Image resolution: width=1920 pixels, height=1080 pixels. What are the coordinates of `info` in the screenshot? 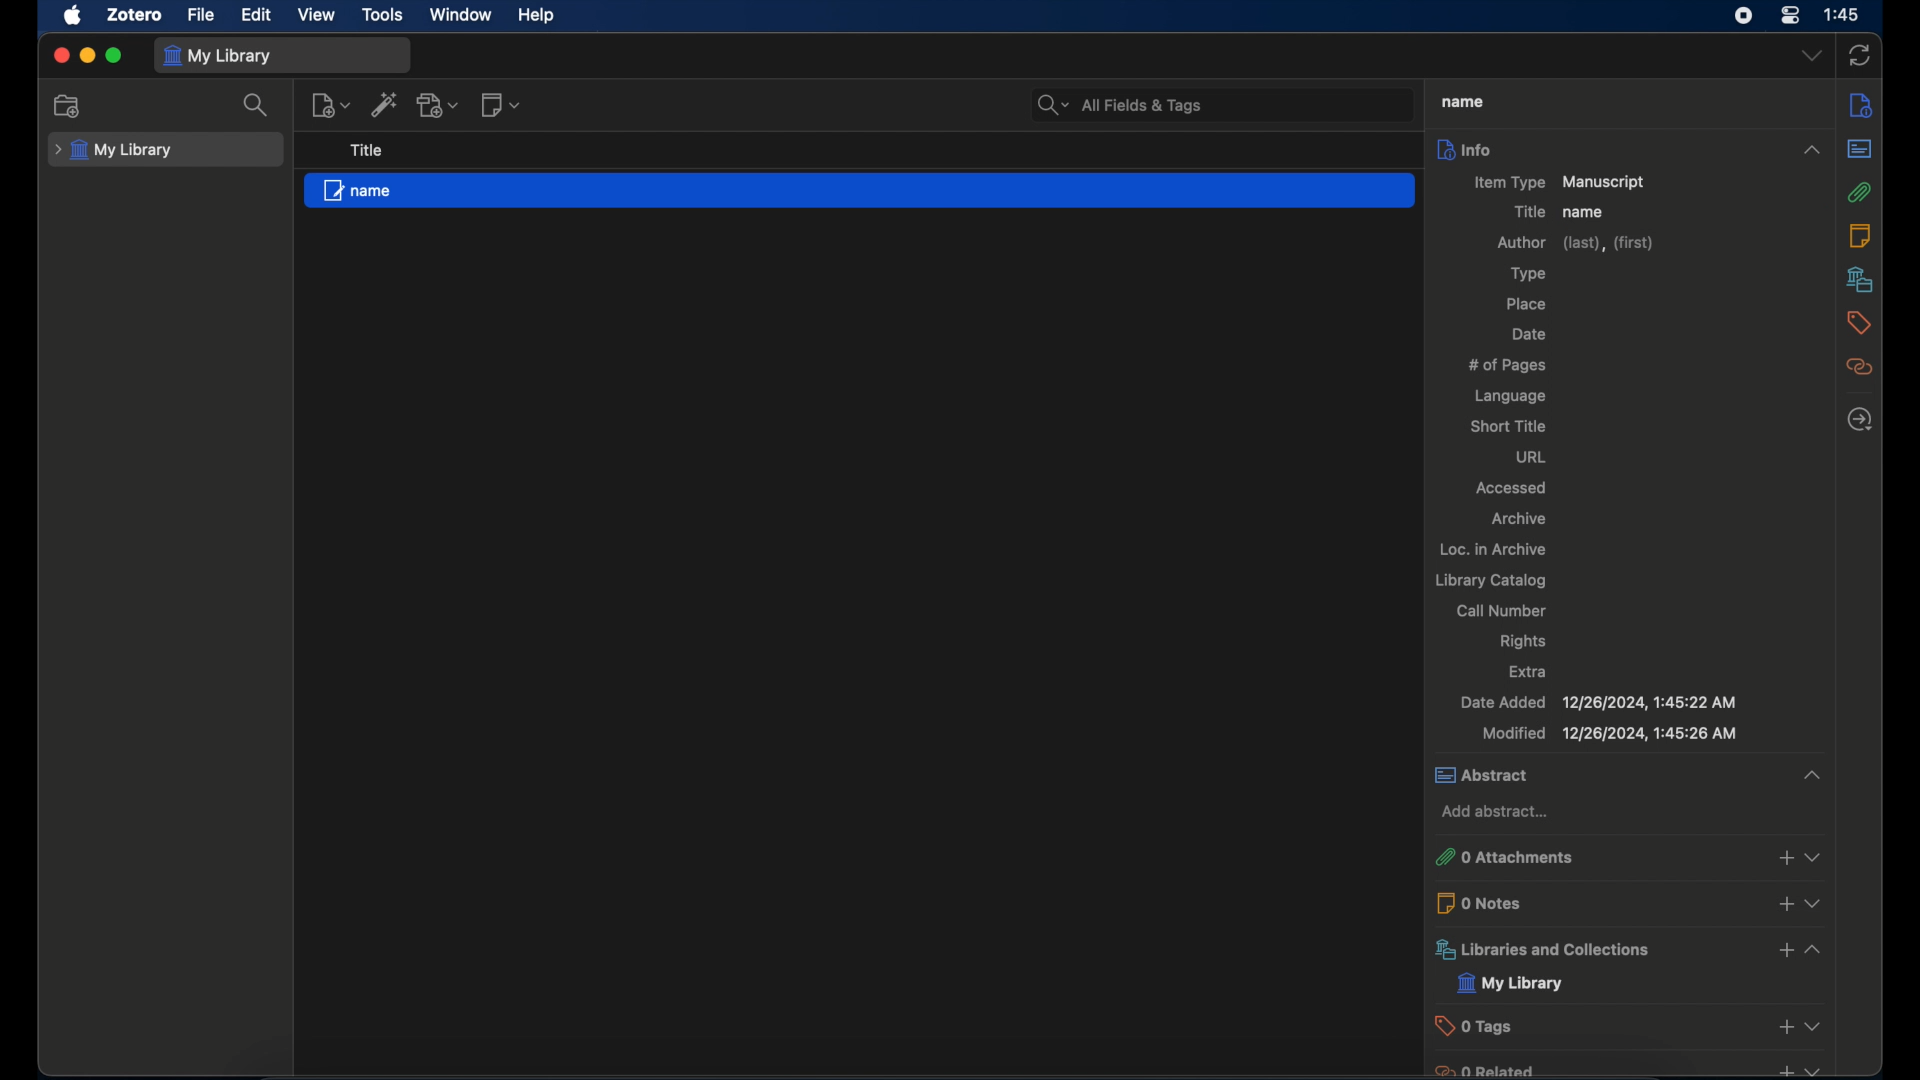 It's located at (1860, 105).